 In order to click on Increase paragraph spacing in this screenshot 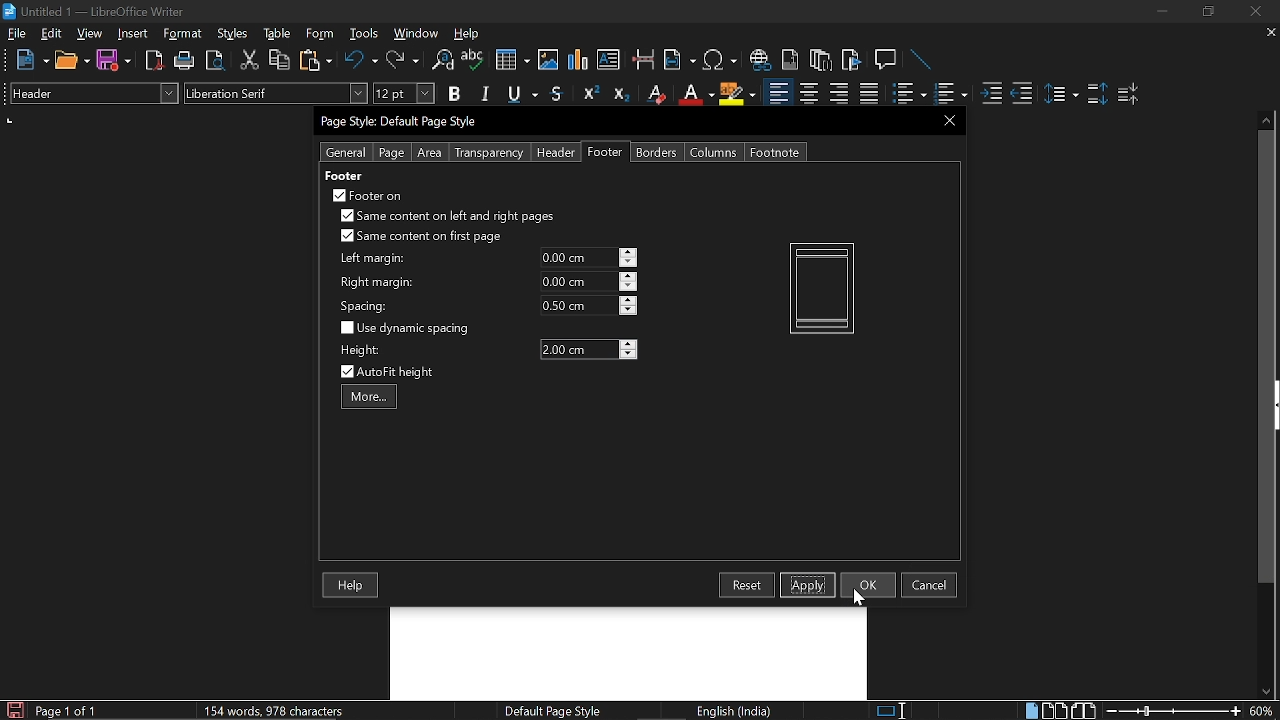, I will do `click(1097, 95)`.